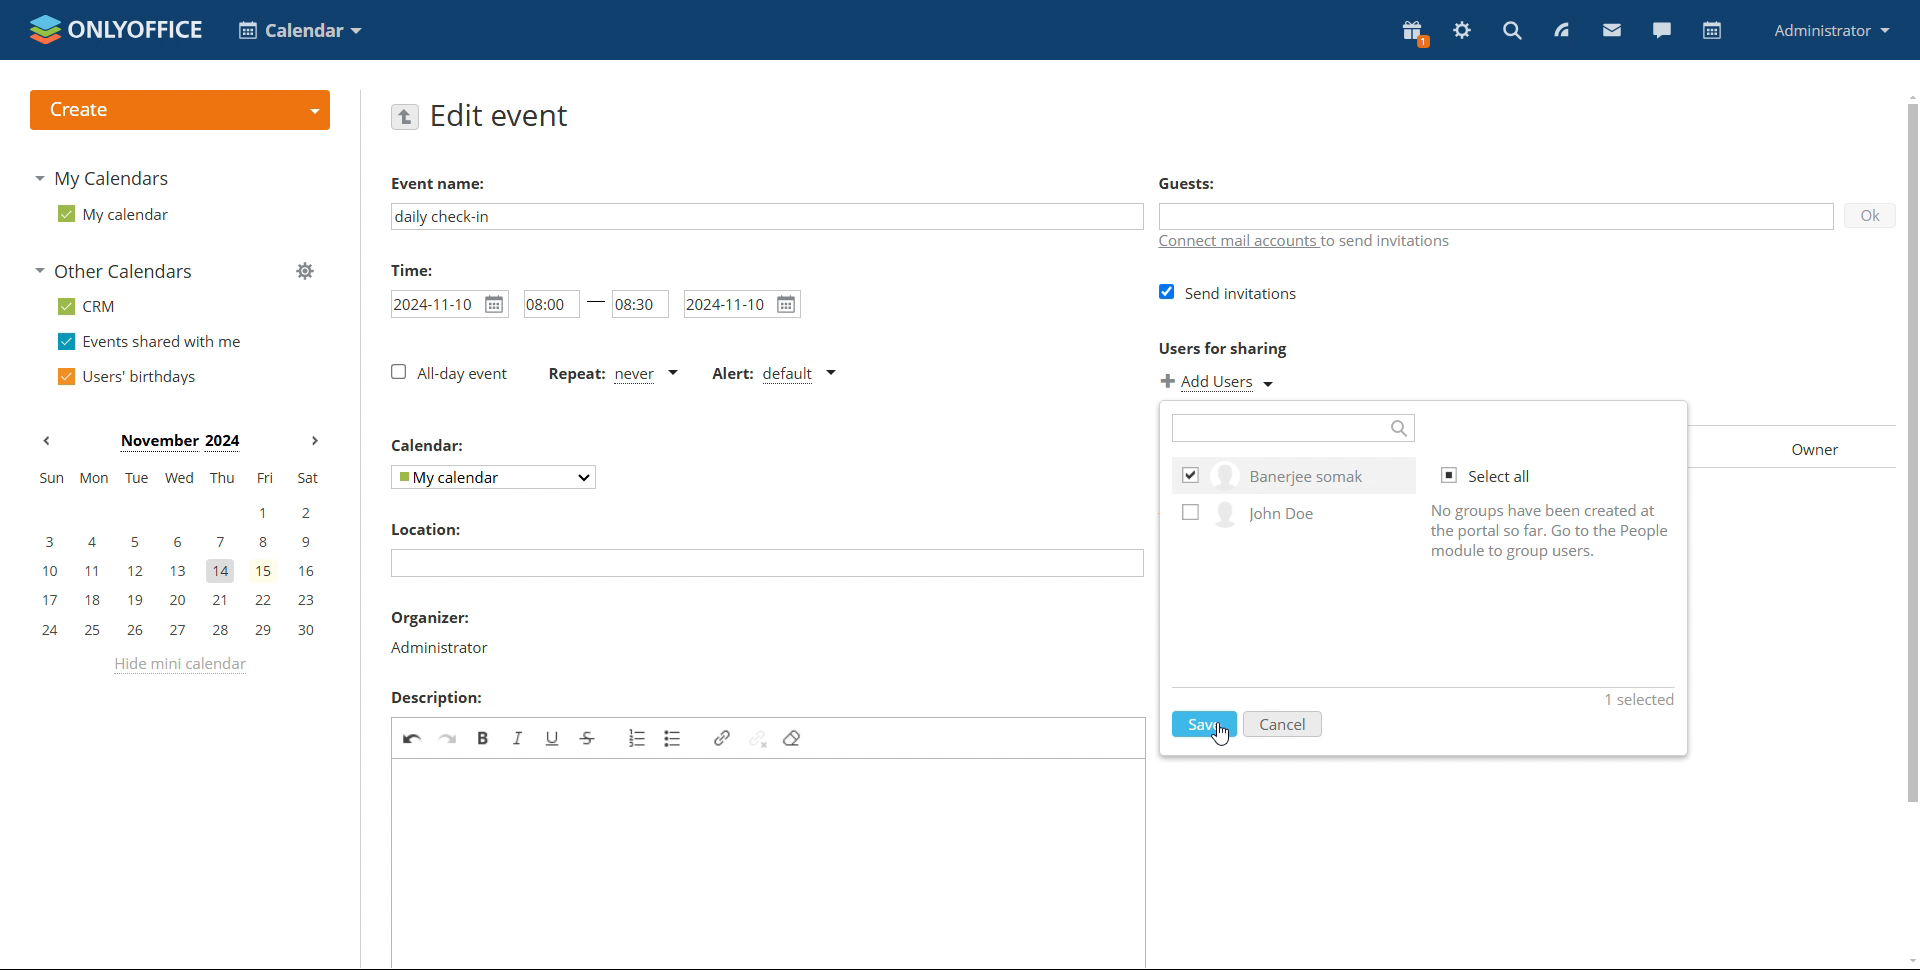  Describe the element at coordinates (455, 180) in the screenshot. I see `event name:` at that location.